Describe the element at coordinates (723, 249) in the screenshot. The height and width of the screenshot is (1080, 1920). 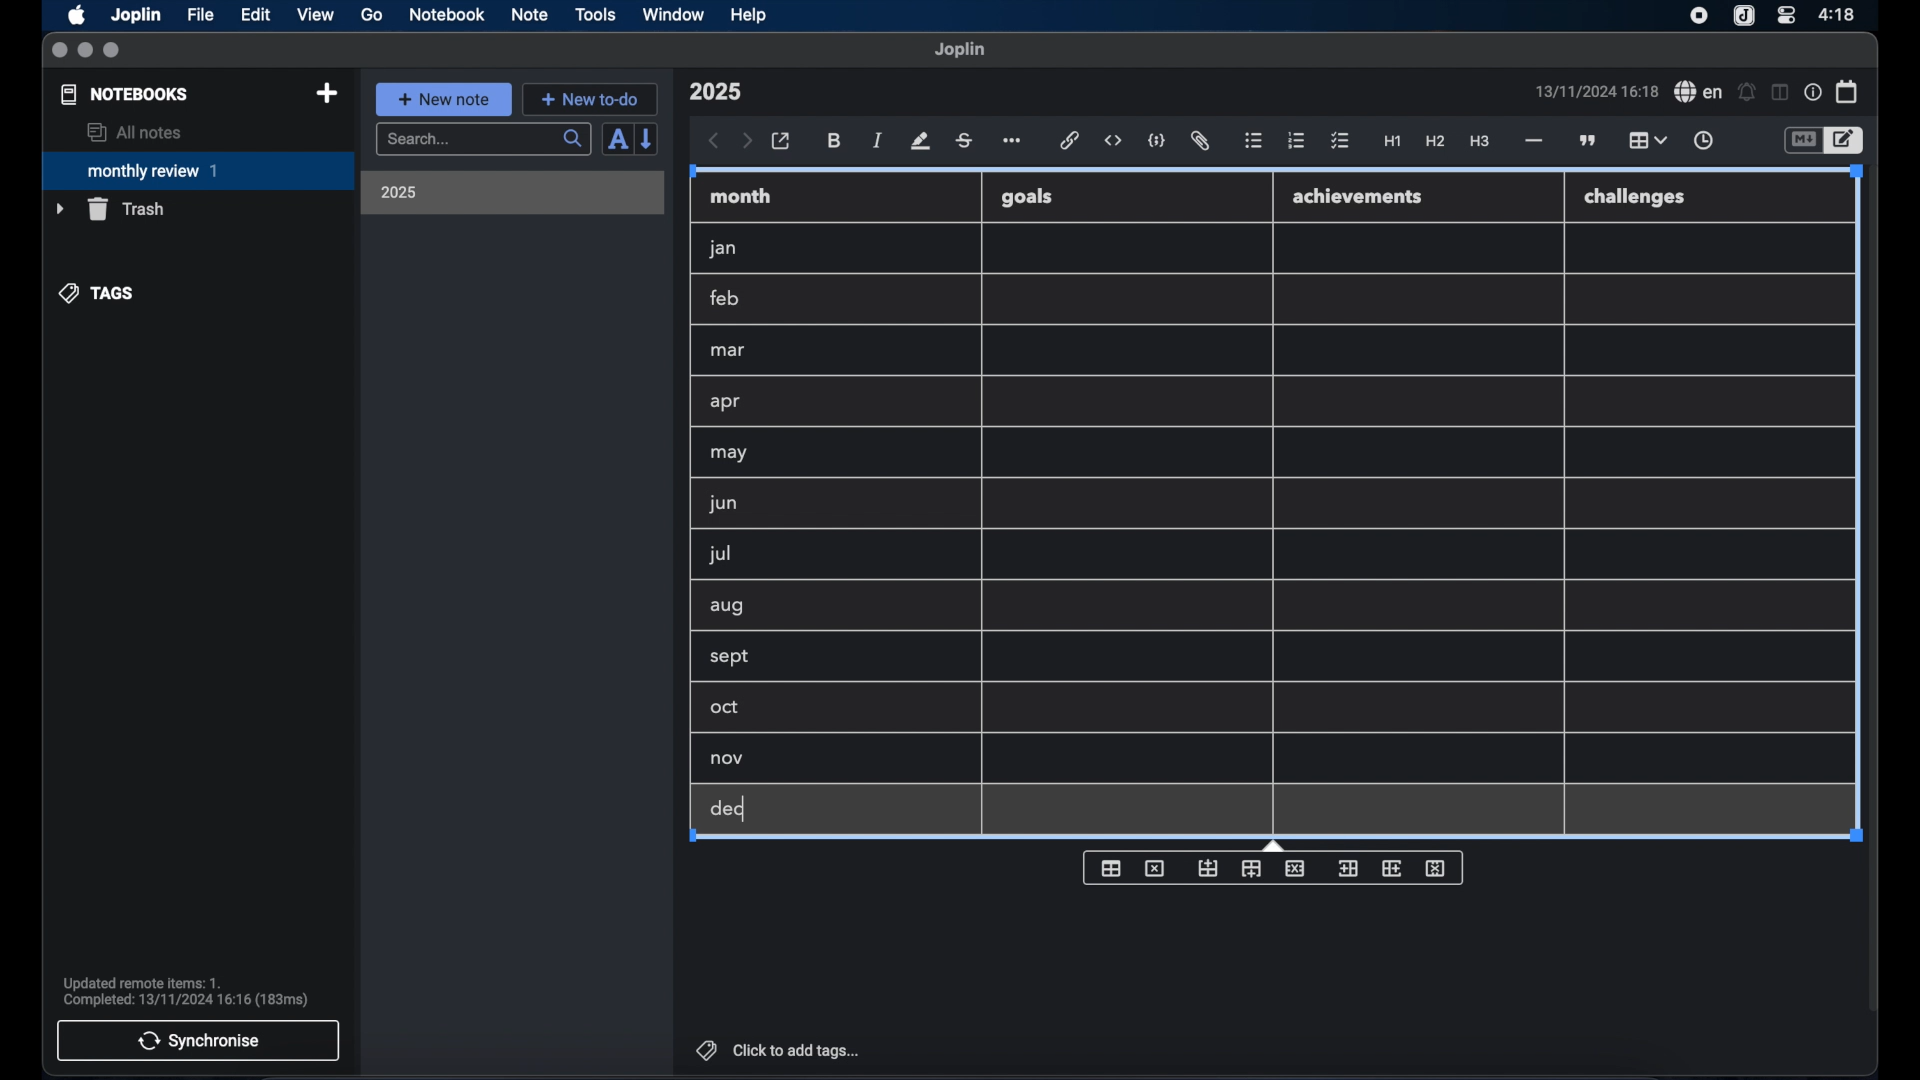
I see `jan` at that location.